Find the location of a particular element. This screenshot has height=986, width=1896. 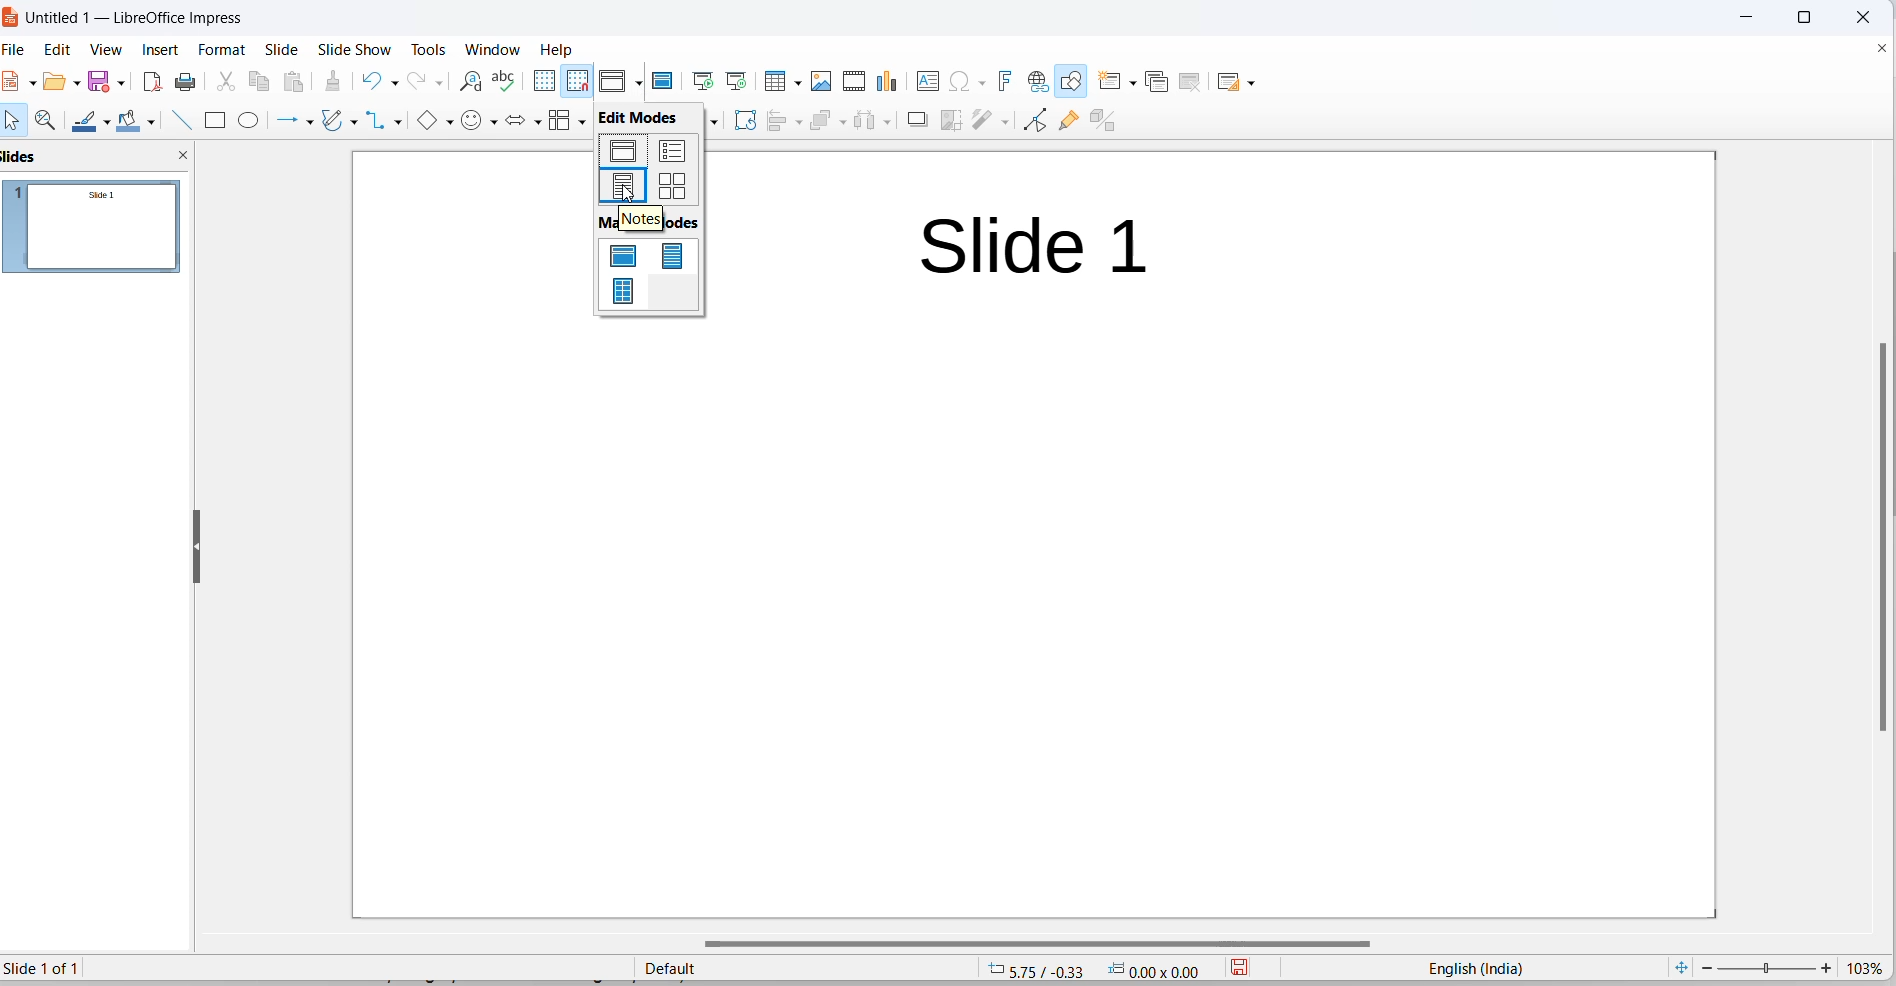

slides and close slideview is located at coordinates (97, 157).